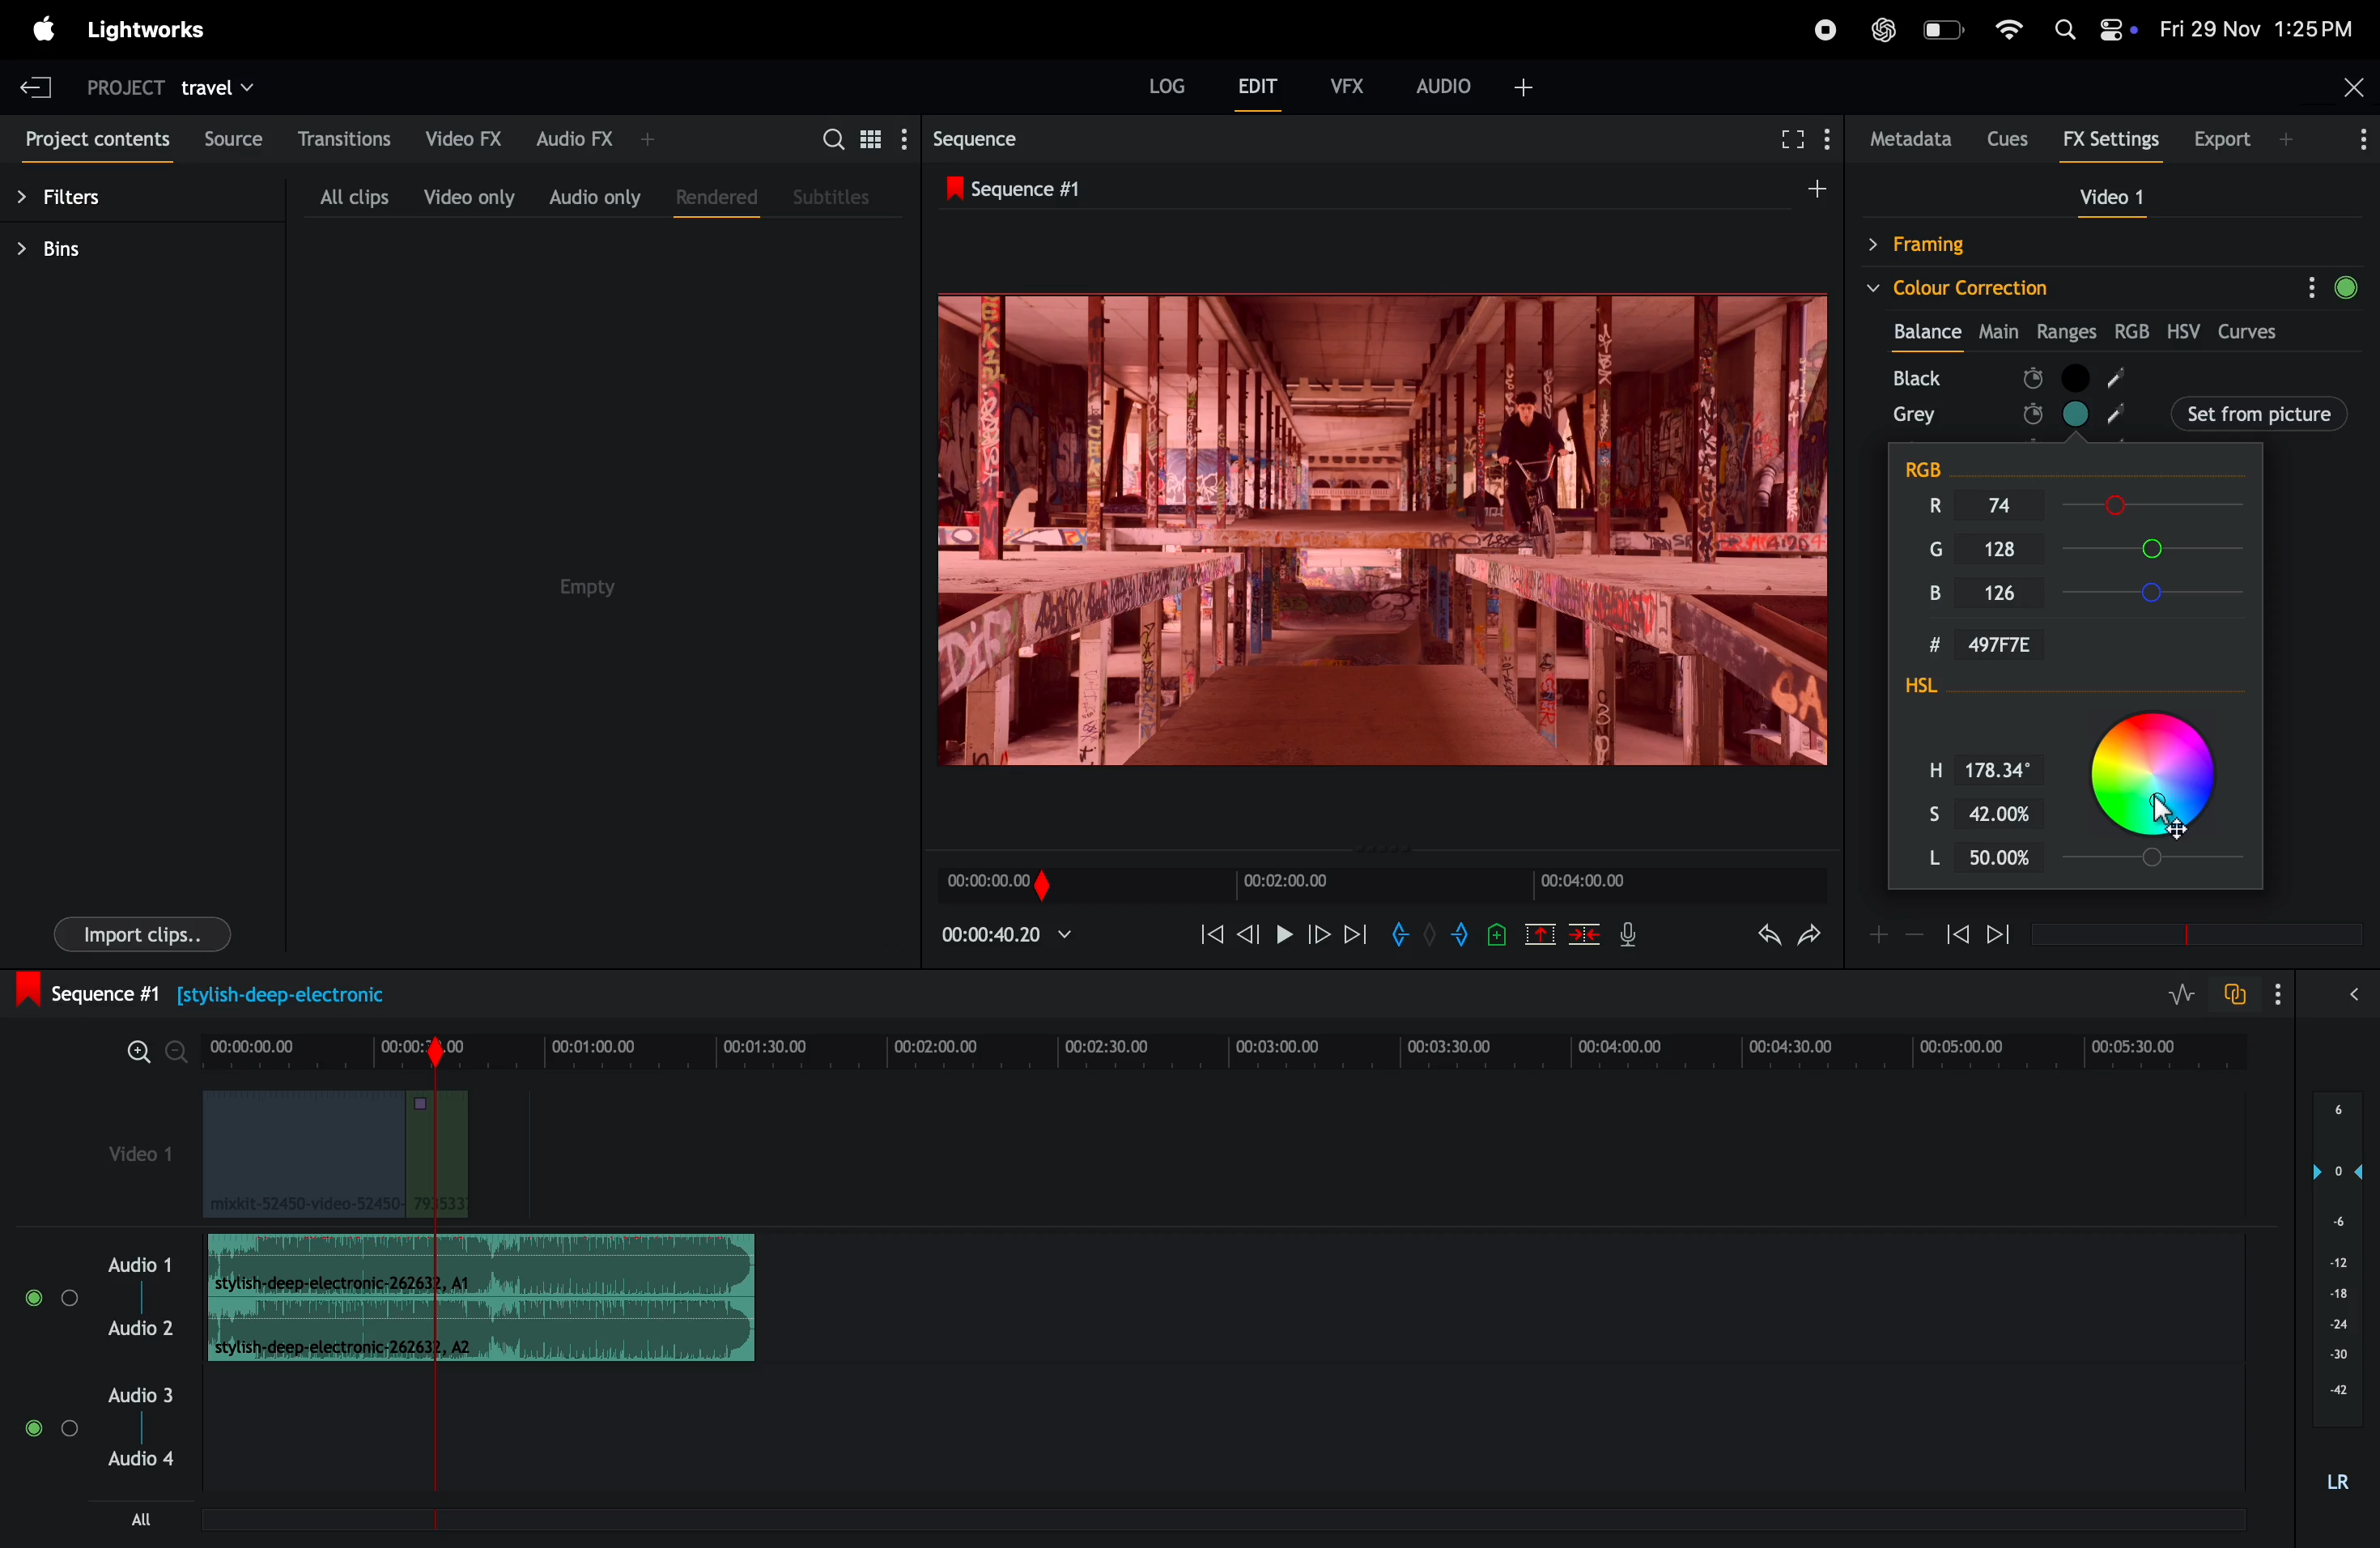 This screenshot has height=1548, width=2380. Describe the element at coordinates (1260, 92) in the screenshot. I see `edit` at that location.